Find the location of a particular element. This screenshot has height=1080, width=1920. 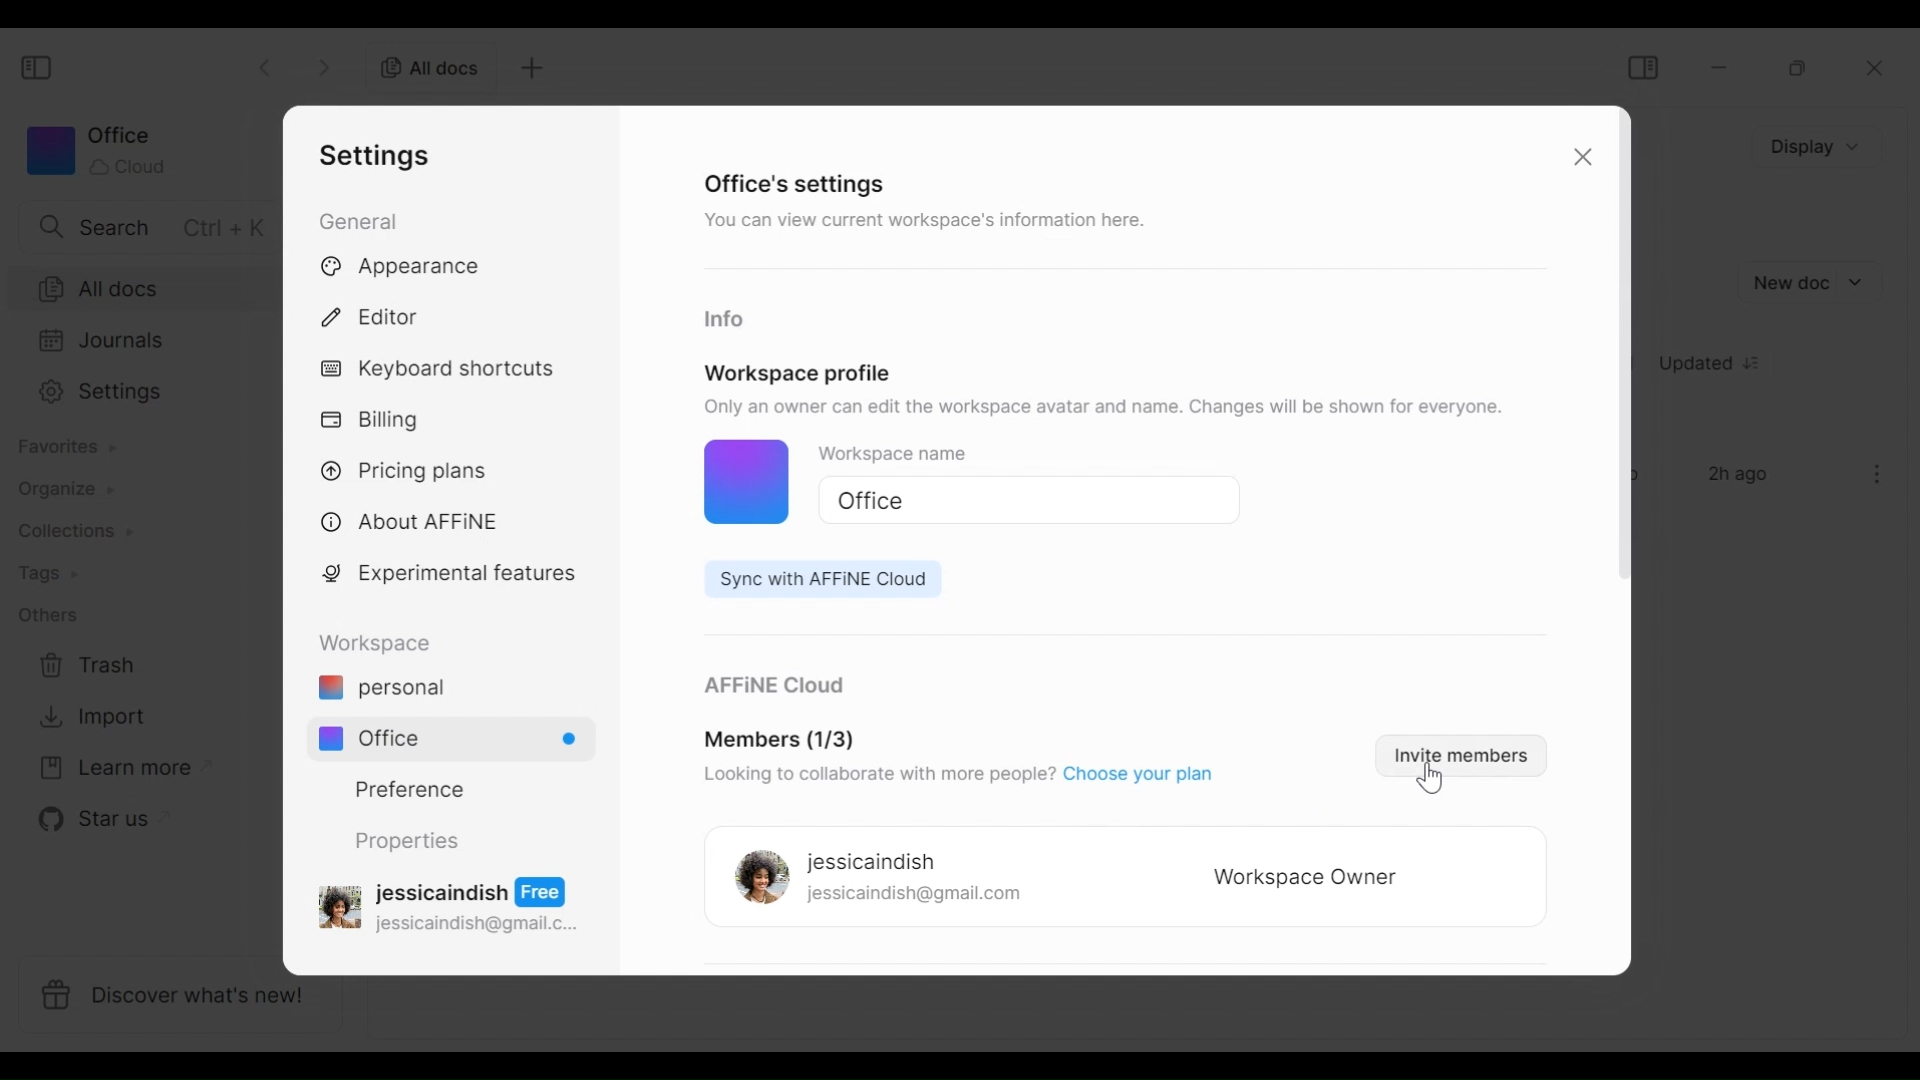

AFFINE Cloud is located at coordinates (771, 687).